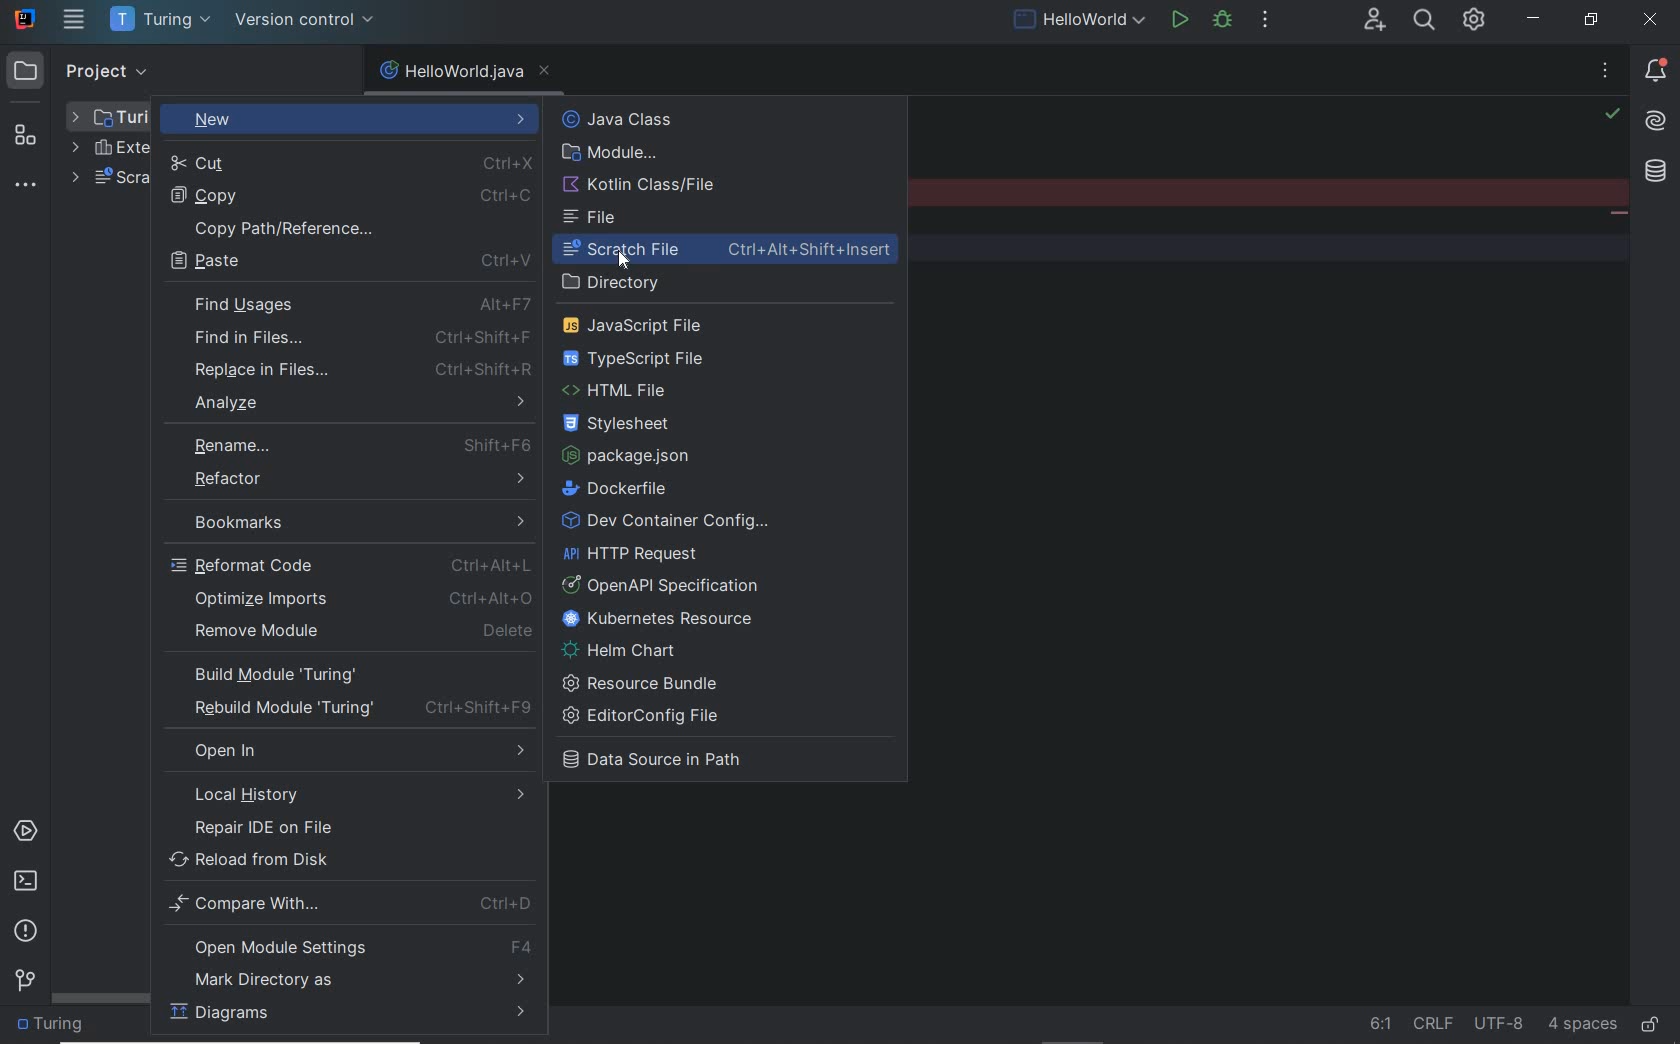  What do you see at coordinates (352, 564) in the screenshot?
I see `reformat code` at bounding box center [352, 564].